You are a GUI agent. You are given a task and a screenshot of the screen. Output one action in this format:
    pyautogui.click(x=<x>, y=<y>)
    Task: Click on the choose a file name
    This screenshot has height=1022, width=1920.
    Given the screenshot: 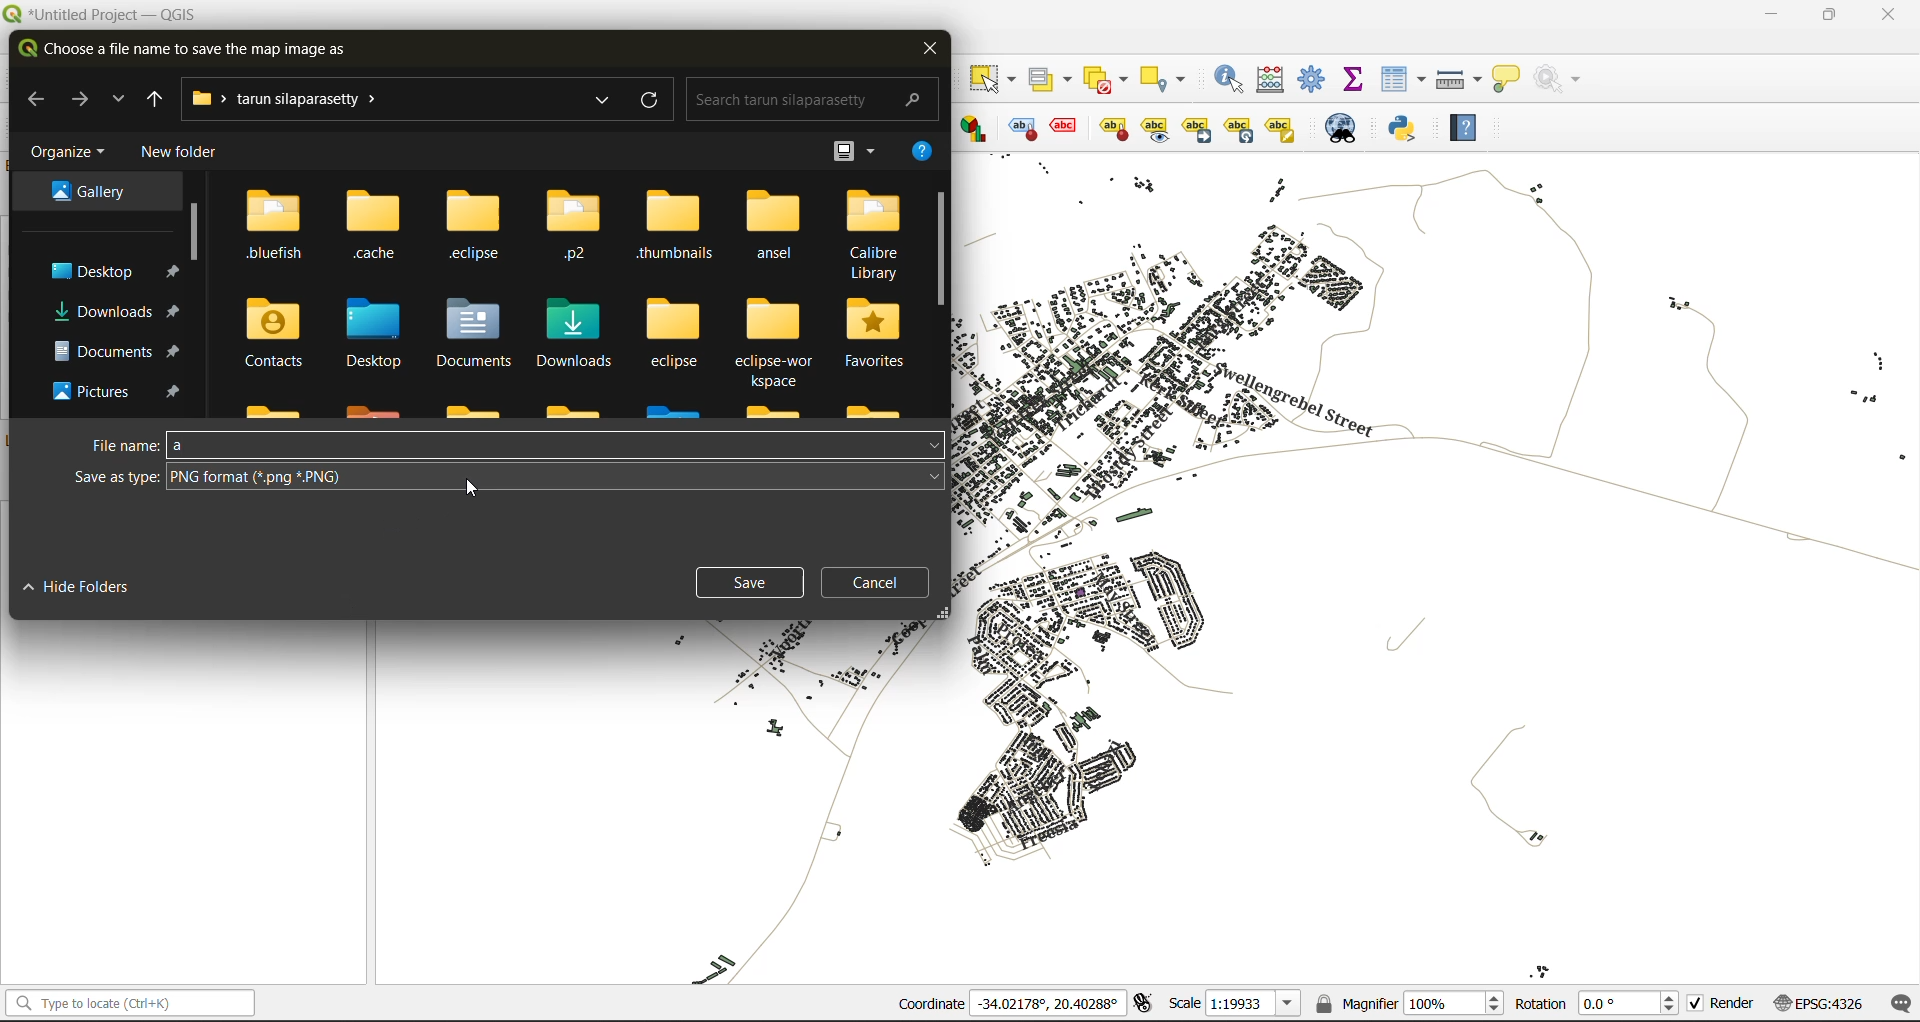 What is the action you would take?
    pyautogui.click(x=187, y=51)
    